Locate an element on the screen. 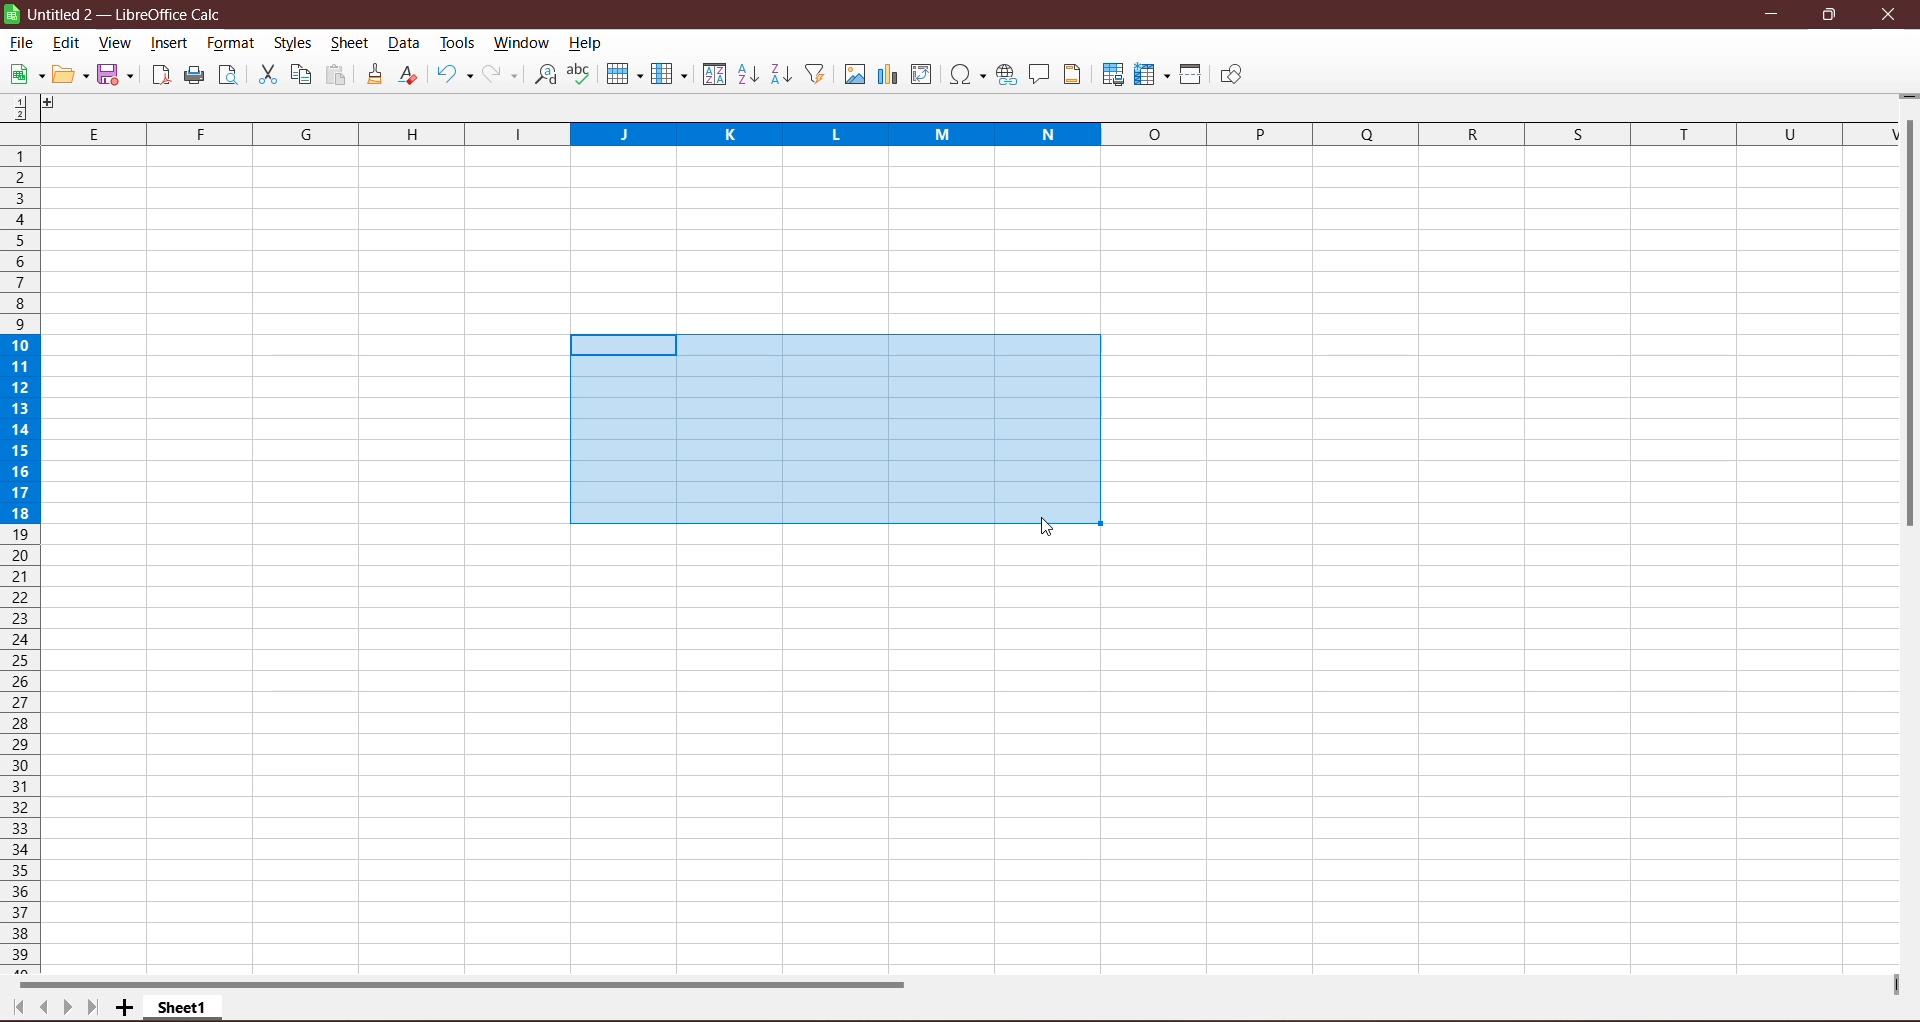 The height and width of the screenshot is (1022, 1920). Scroll to next page is located at coordinates (63, 1005).